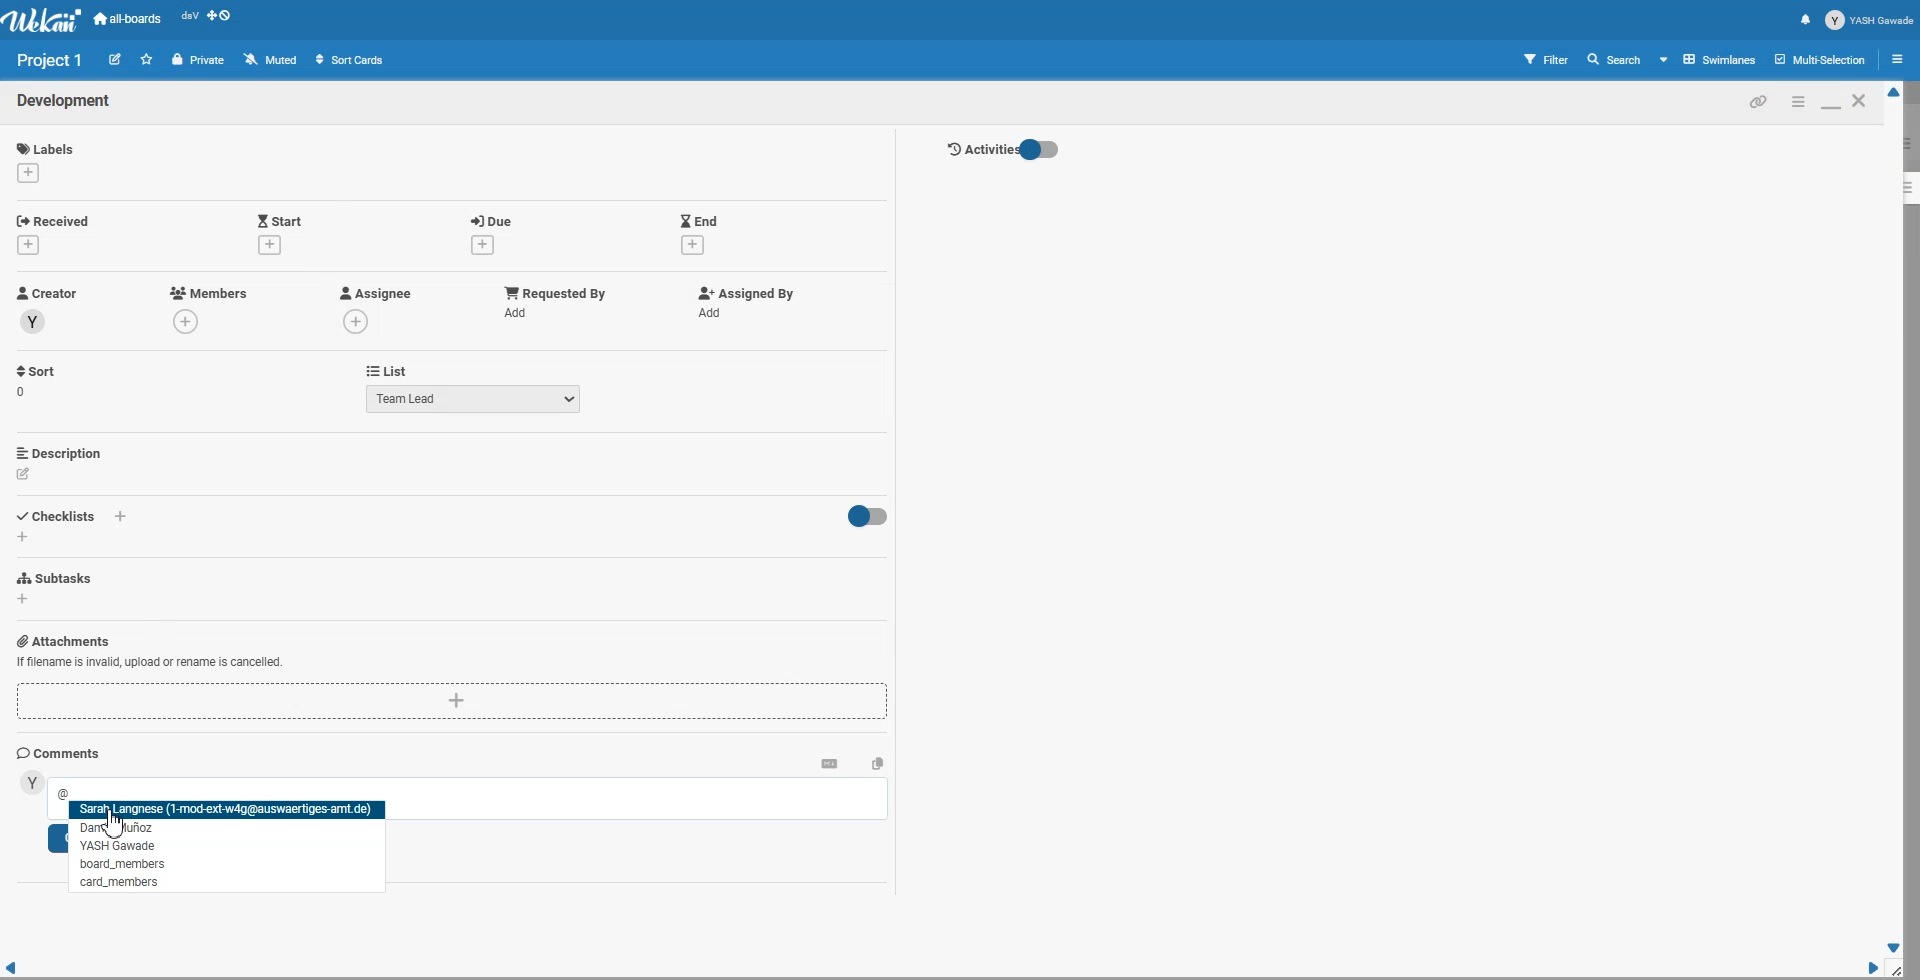 Image resolution: width=1920 pixels, height=980 pixels. What do you see at coordinates (272, 59) in the screenshot?
I see `Muted` at bounding box center [272, 59].